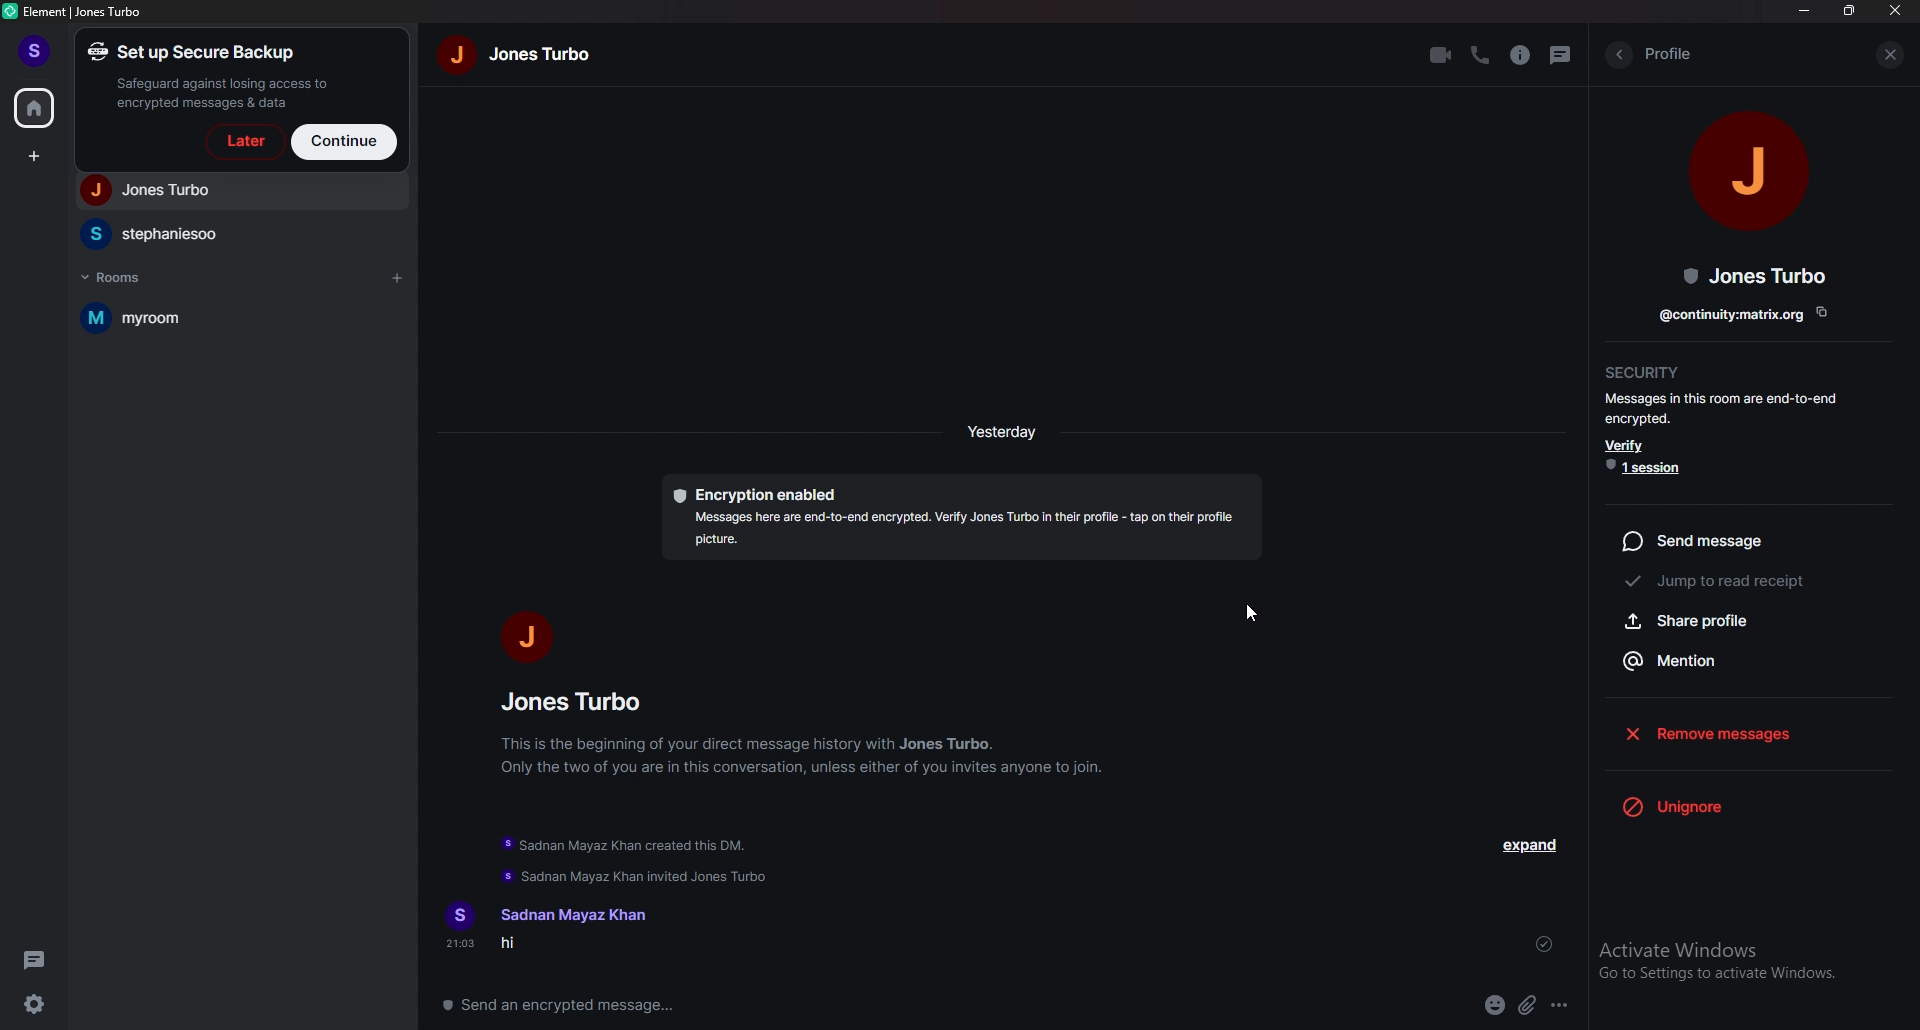  What do you see at coordinates (230, 319) in the screenshot?
I see `room` at bounding box center [230, 319].